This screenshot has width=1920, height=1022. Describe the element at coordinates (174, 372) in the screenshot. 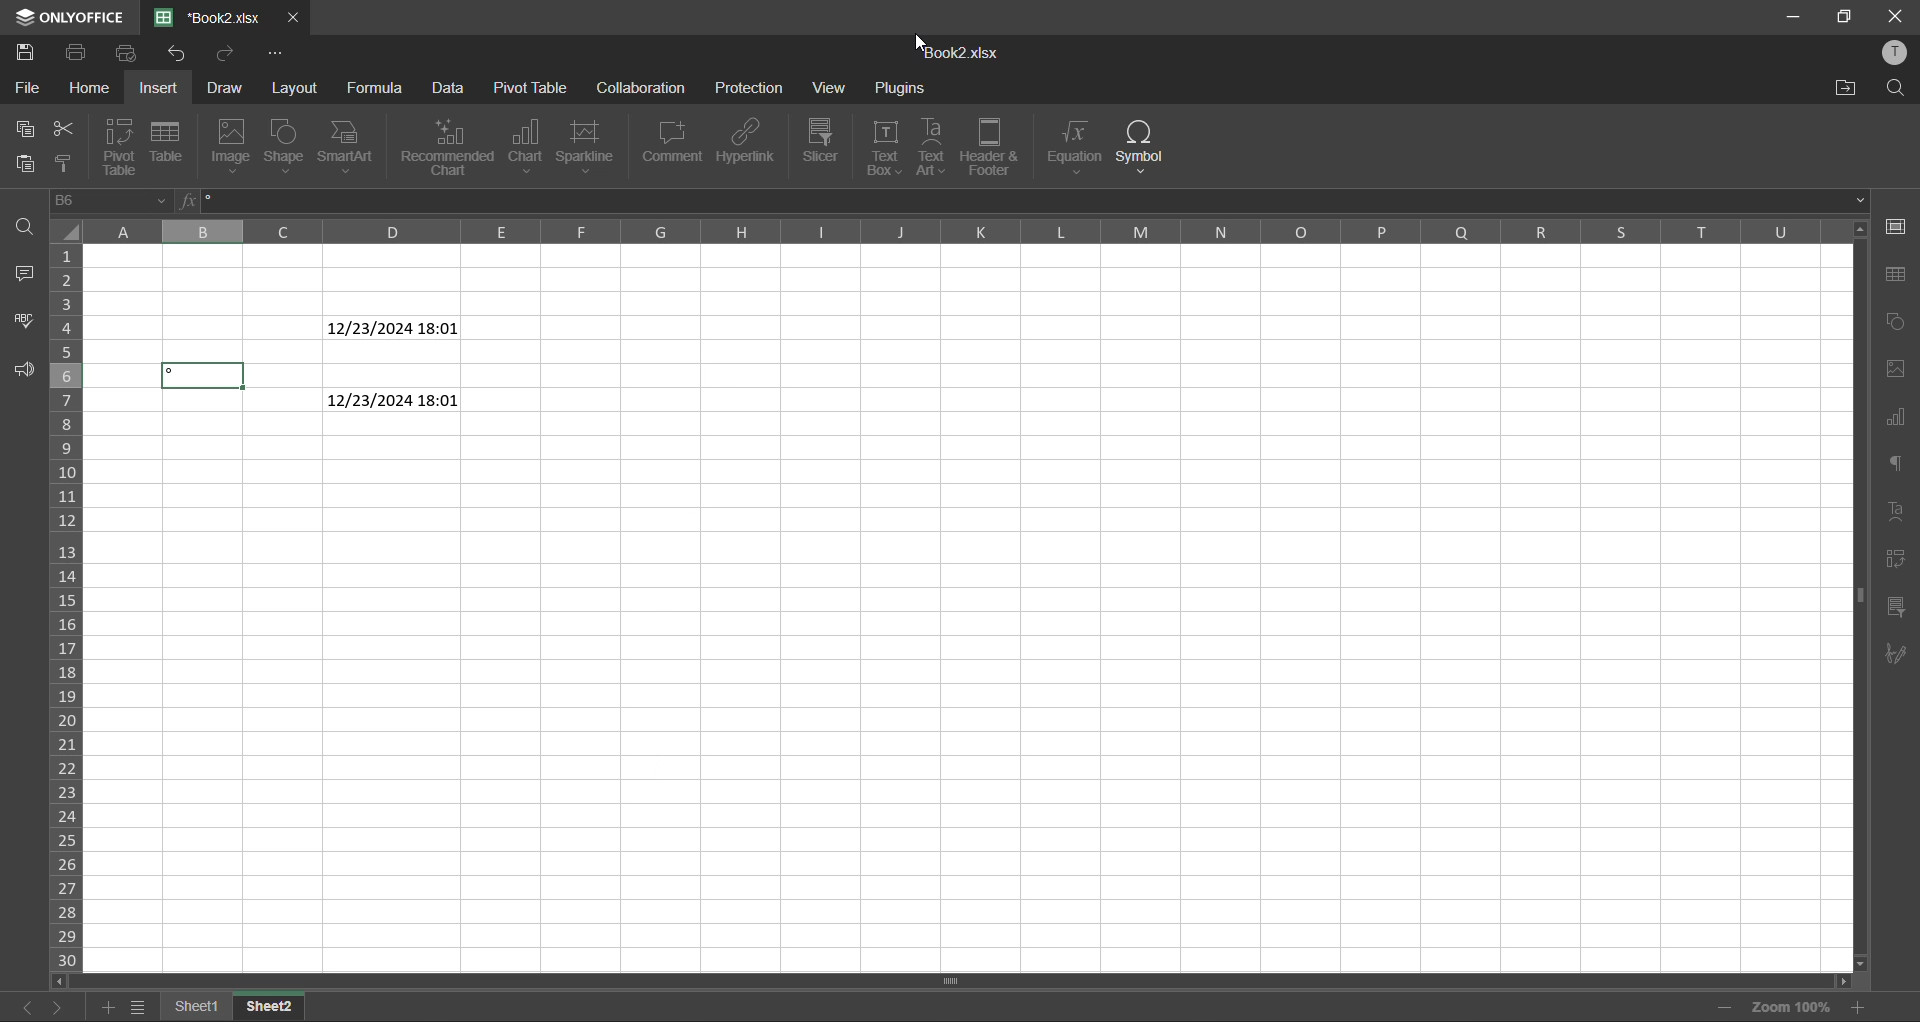

I see `symbol added` at that location.